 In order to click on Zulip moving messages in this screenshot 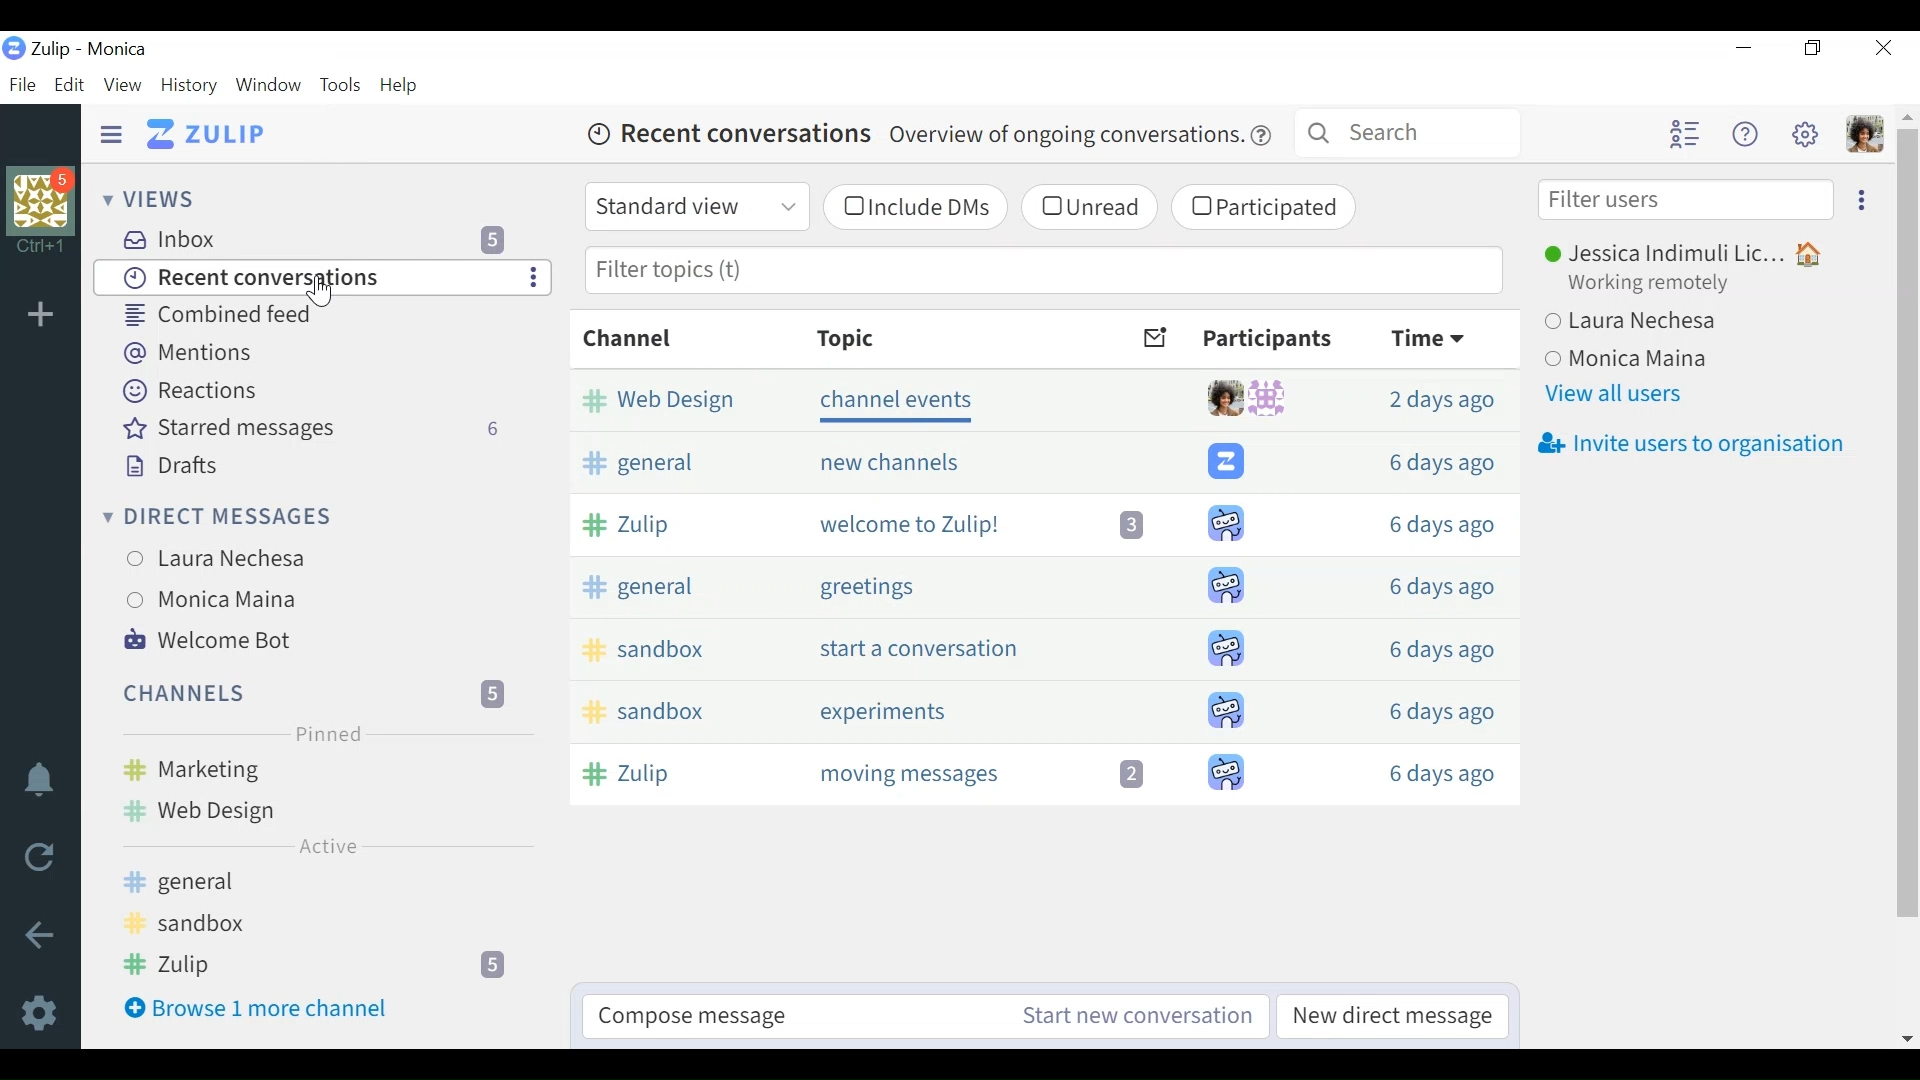, I will do `click(1040, 777)`.